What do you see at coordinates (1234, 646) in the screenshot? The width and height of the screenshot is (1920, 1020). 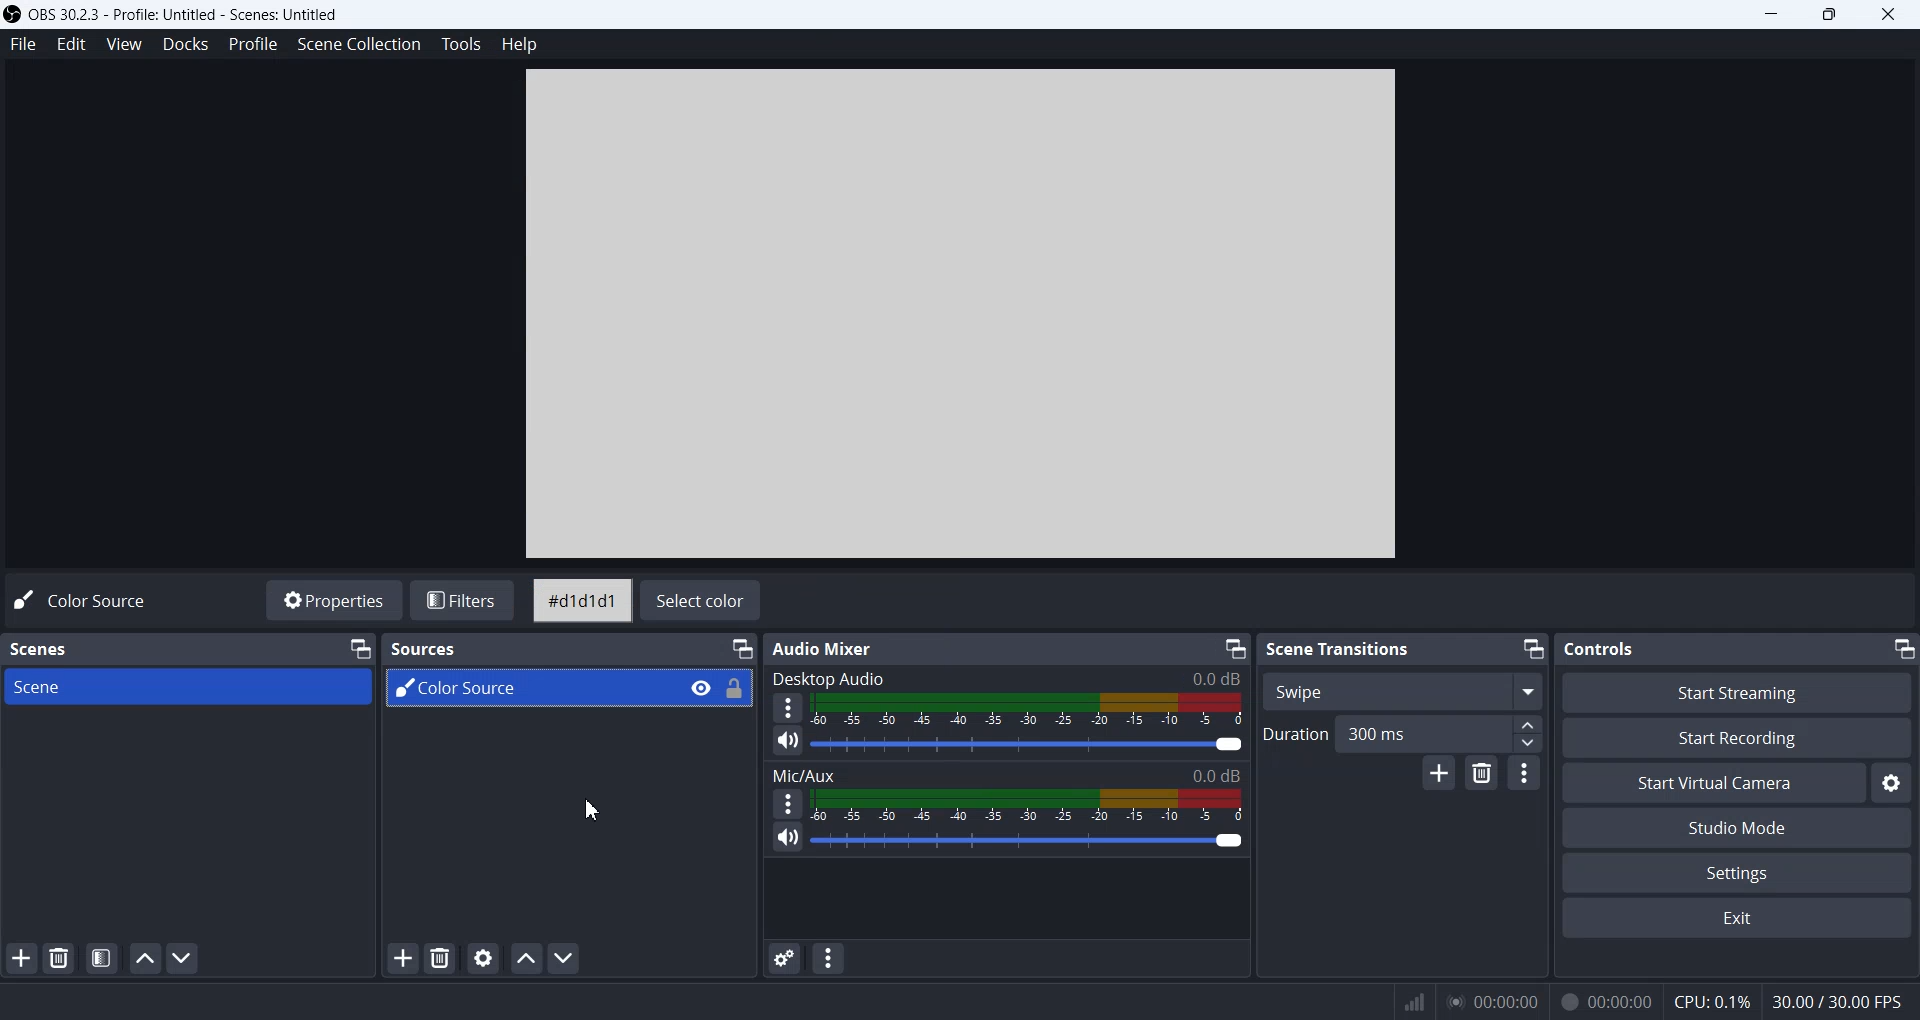 I see `Minimize` at bounding box center [1234, 646].